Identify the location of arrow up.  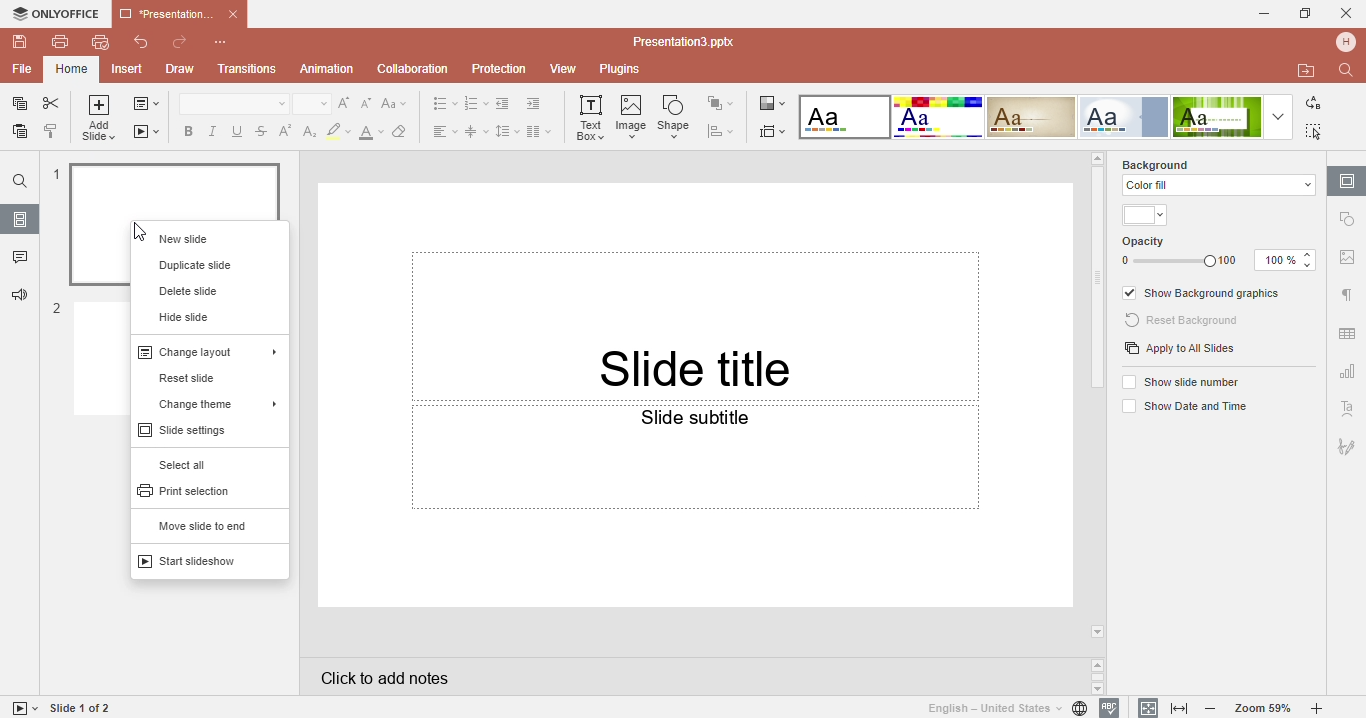
(1097, 157).